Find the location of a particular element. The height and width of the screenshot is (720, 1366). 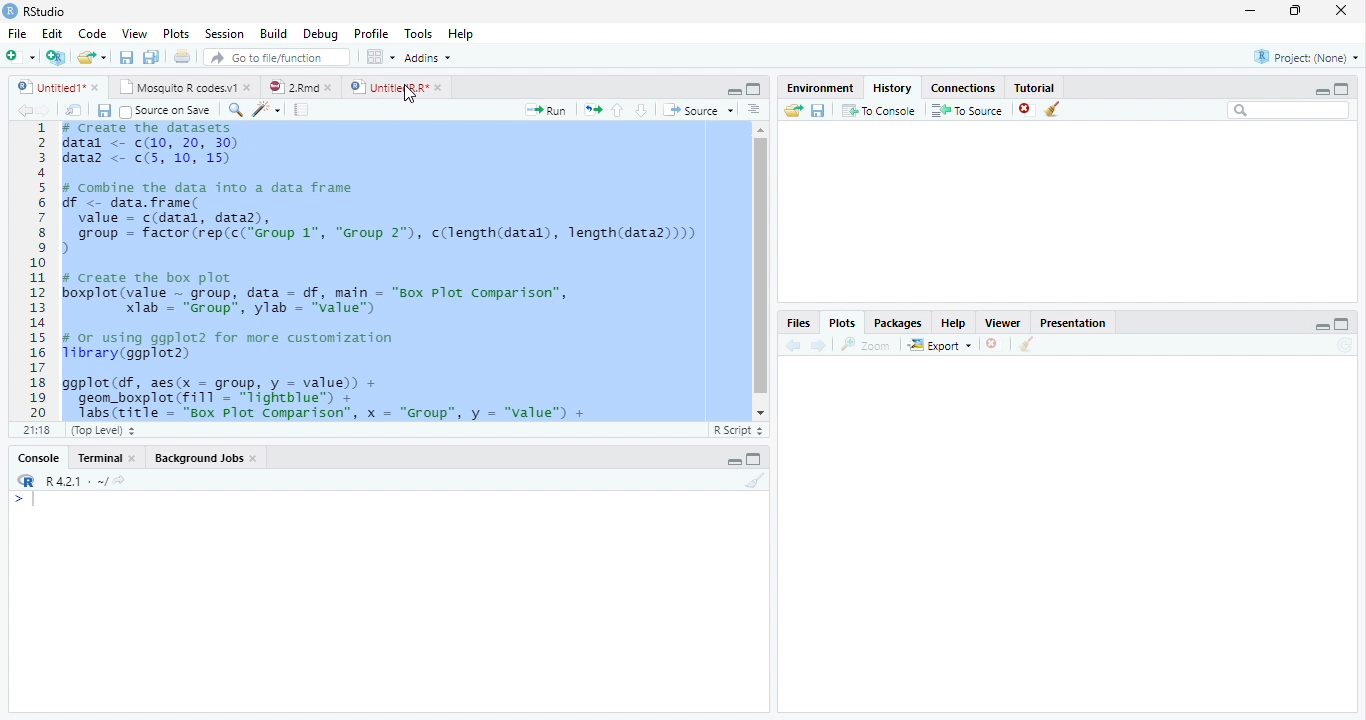

Open recent files is located at coordinates (103, 57).